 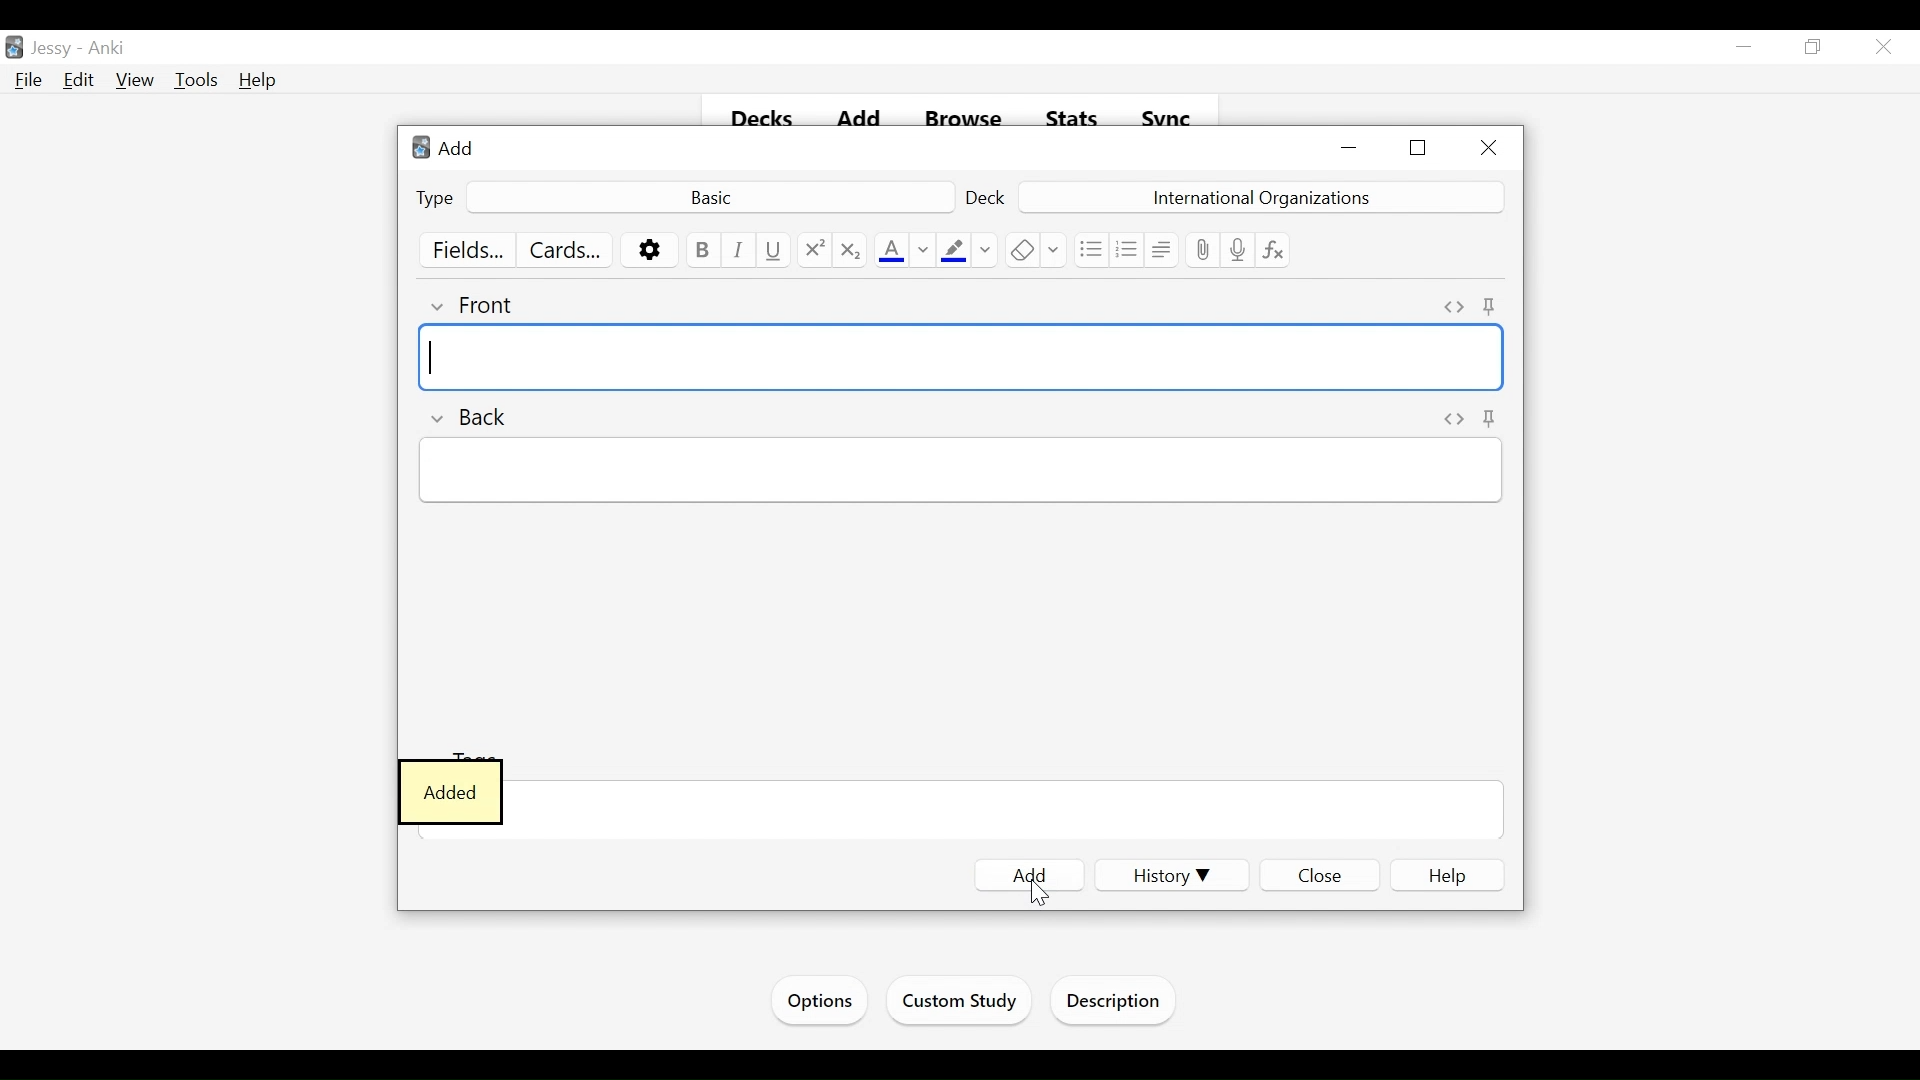 What do you see at coordinates (820, 1001) in the screenshot?
I see `Options` at bounding box center [820, 1001].